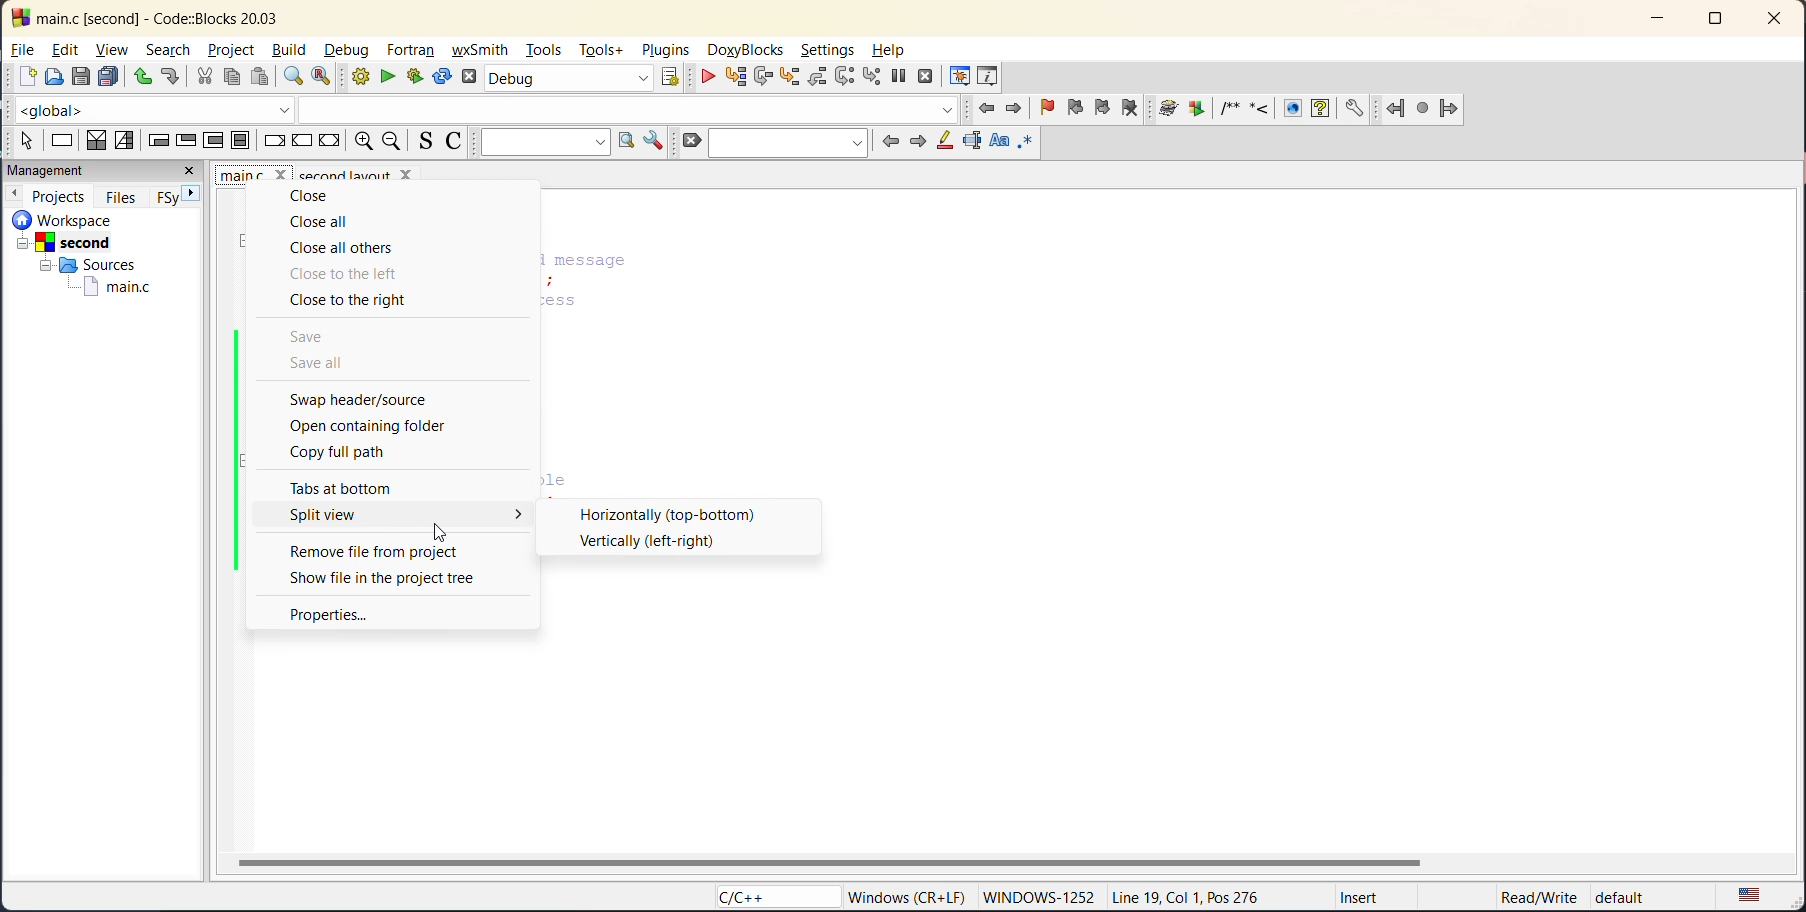 The height and width of the screenshot is (912, 1806). I want to click on plugins, so click(665, 49).